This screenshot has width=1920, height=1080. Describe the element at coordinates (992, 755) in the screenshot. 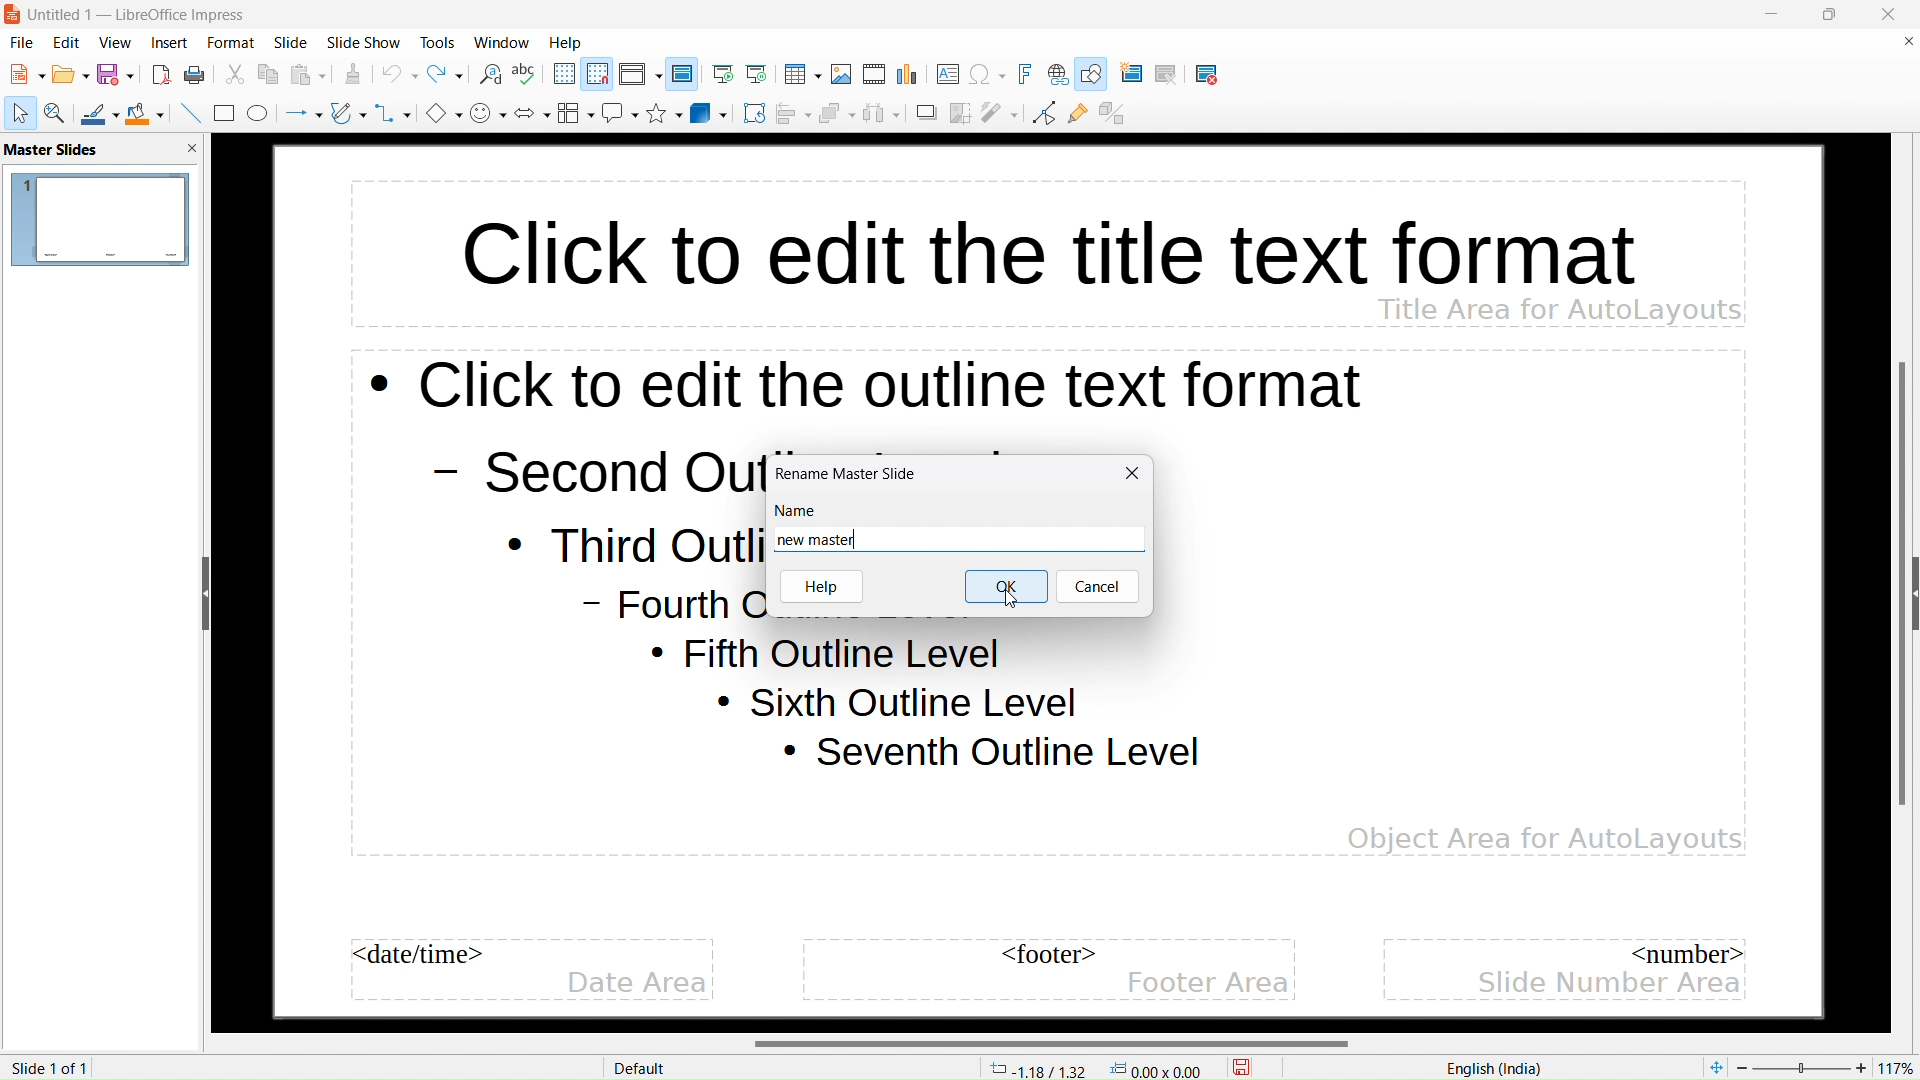

I see `Seventh outline level` at that location.